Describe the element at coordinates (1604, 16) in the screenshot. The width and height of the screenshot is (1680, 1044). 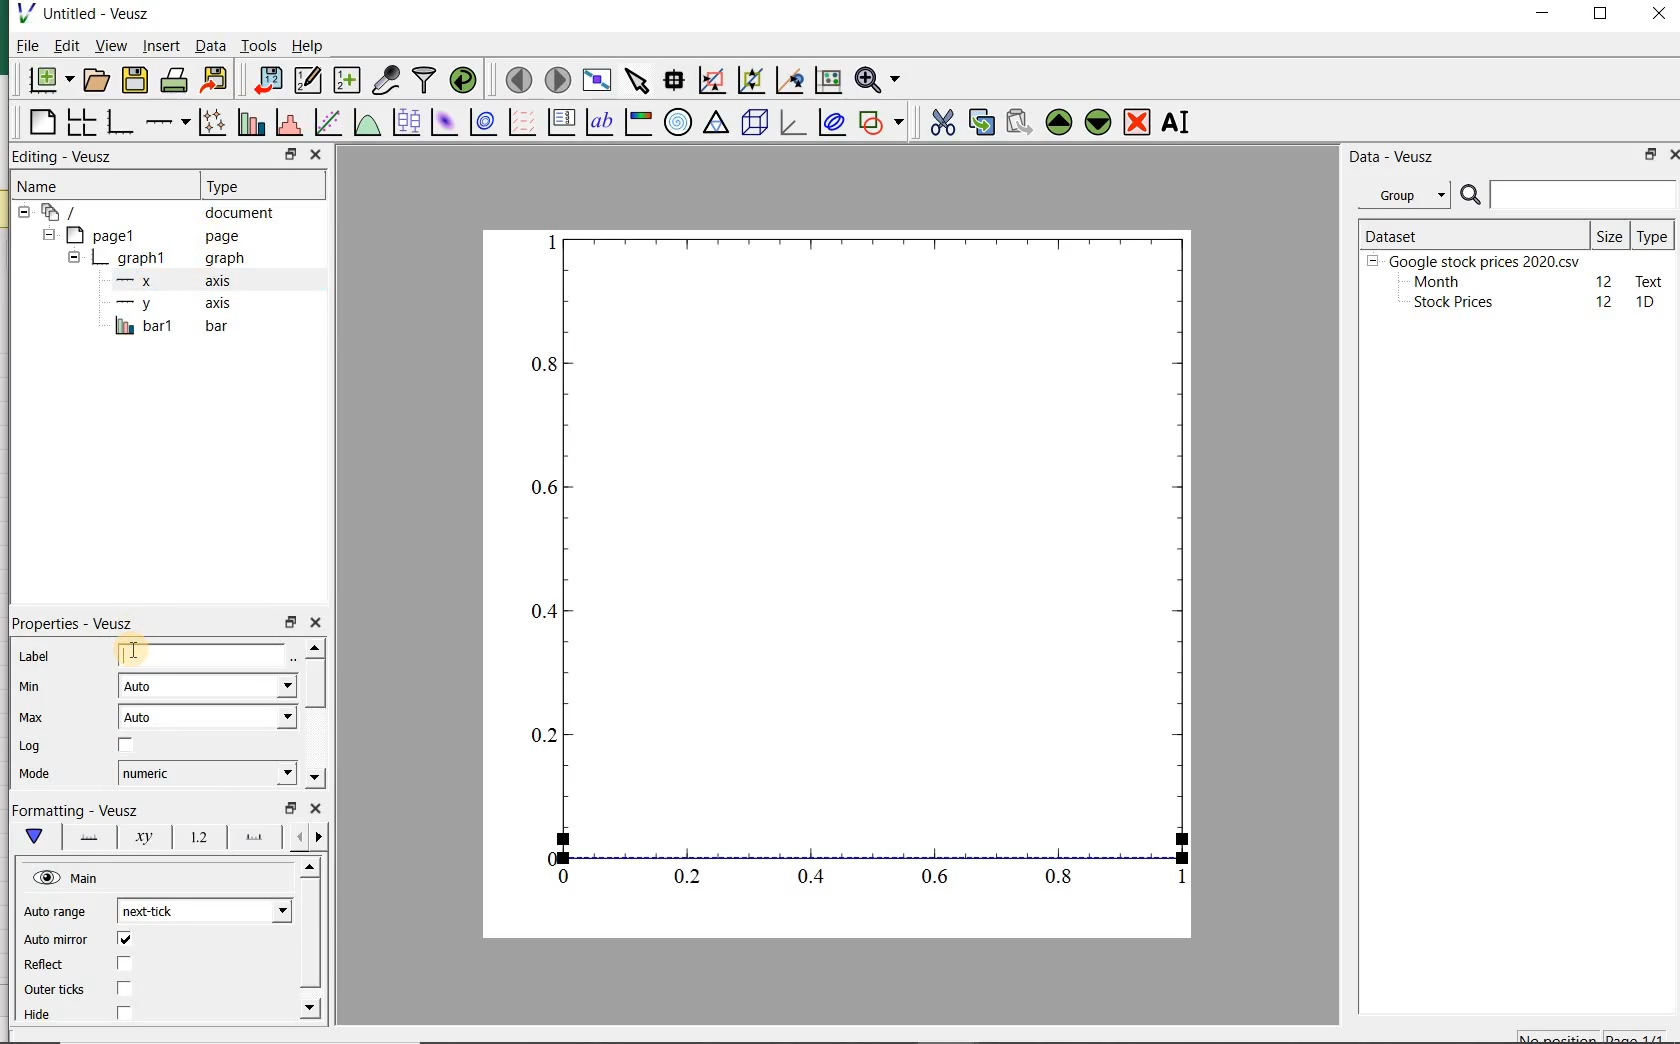
I see `maximize` at that location.